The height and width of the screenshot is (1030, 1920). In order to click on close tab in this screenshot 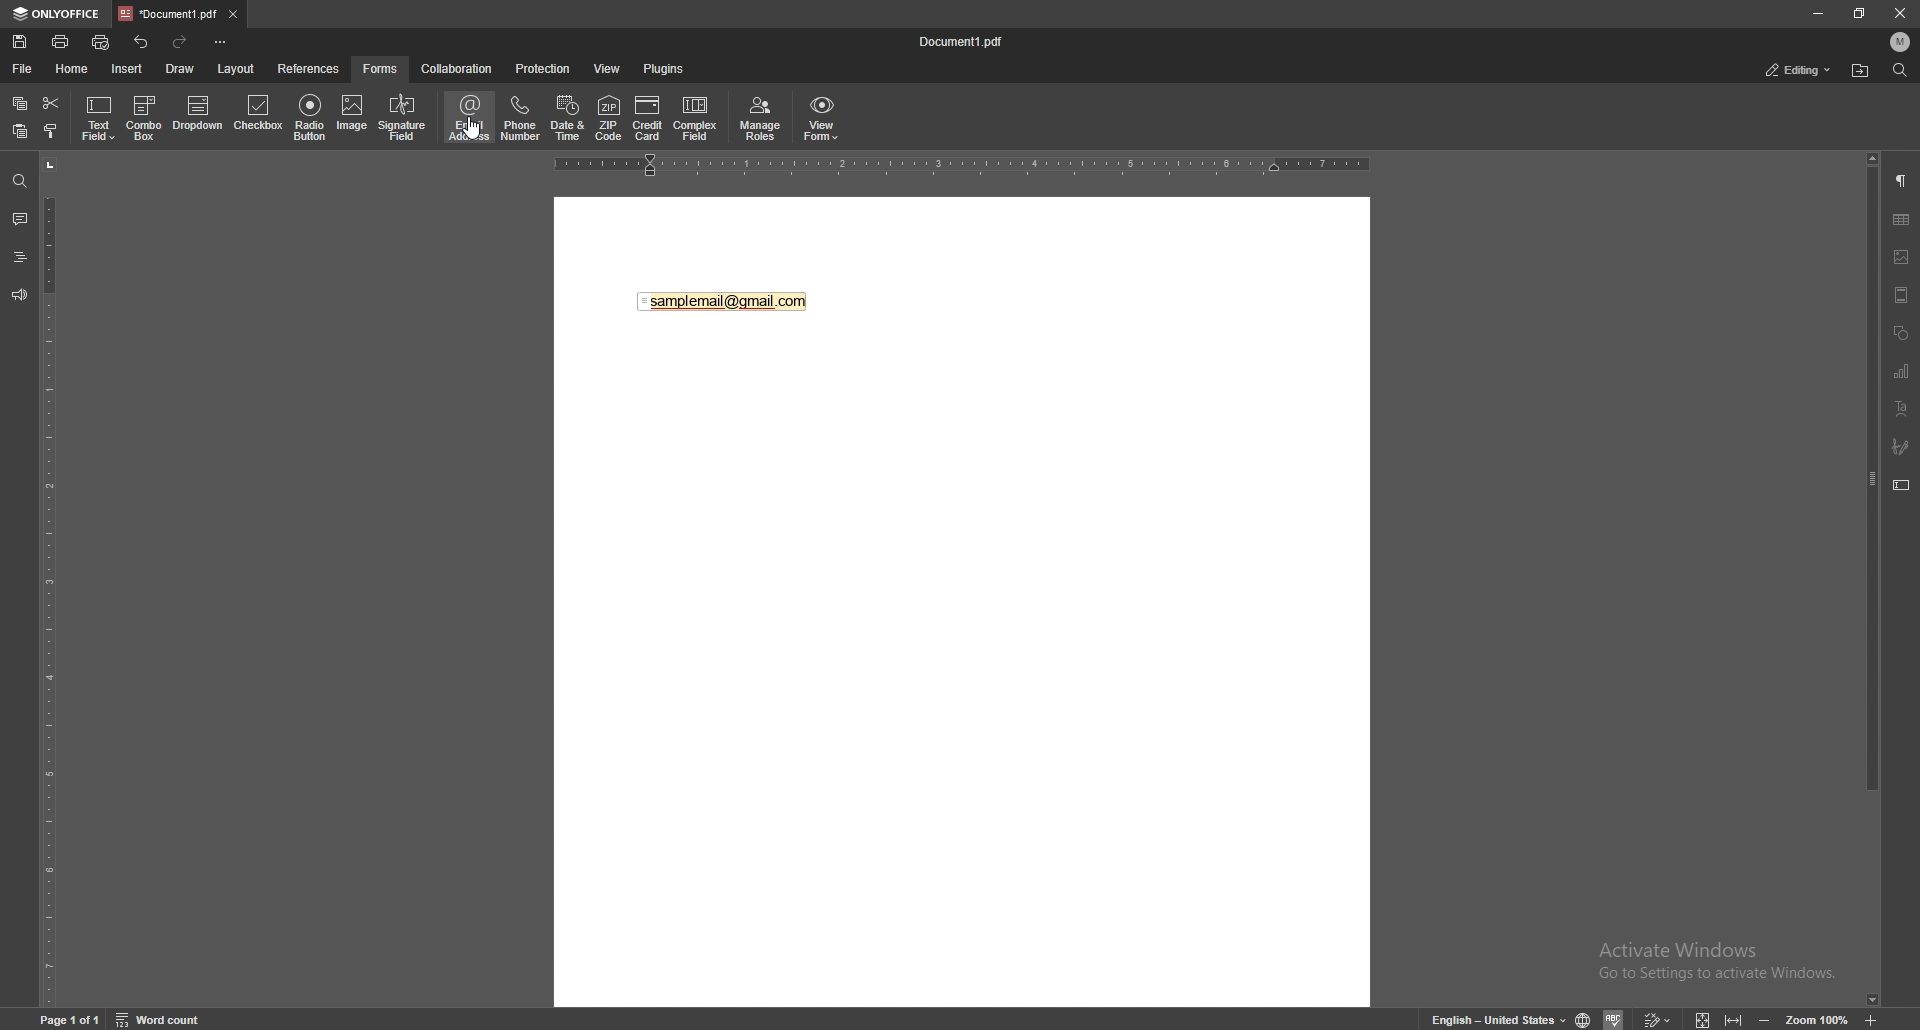, I will do `click(233, 15)`.